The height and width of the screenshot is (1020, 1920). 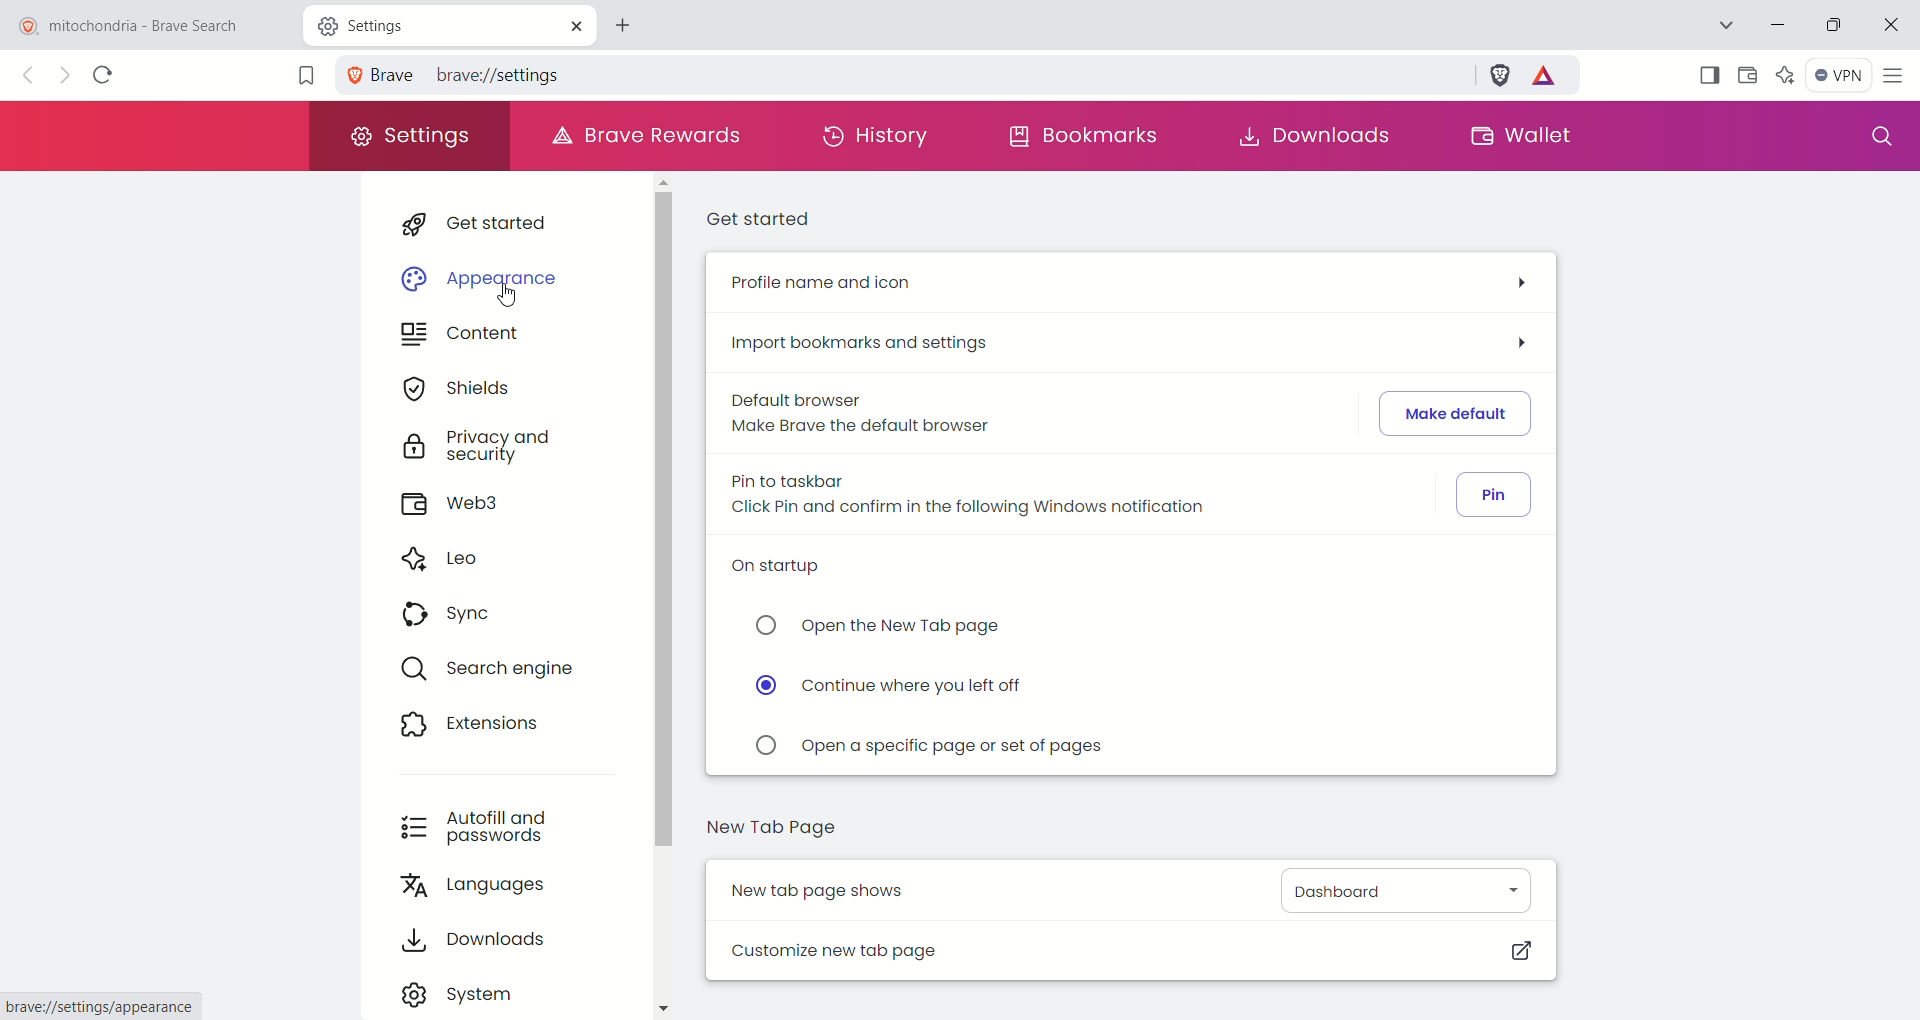 I want to click on shields, so click(x=454, y=387).